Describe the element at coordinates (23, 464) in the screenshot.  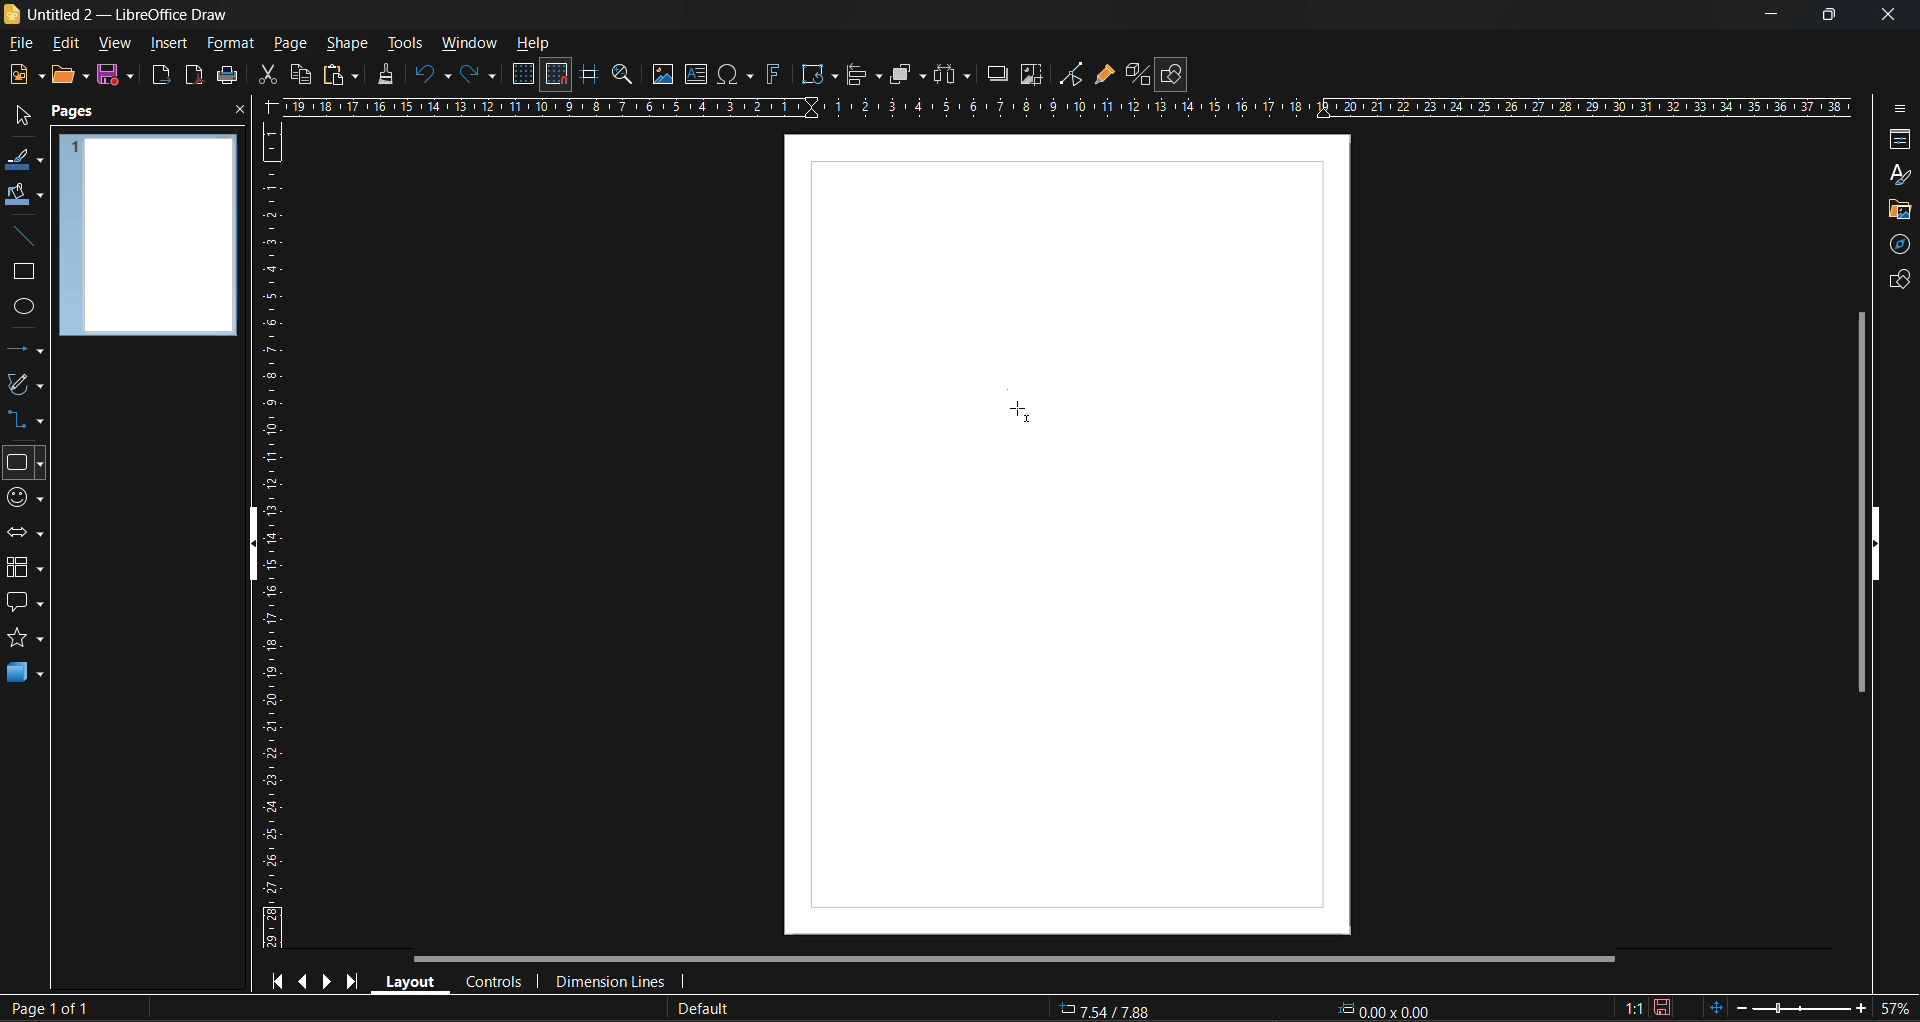
I see `basic shapes` at that location.